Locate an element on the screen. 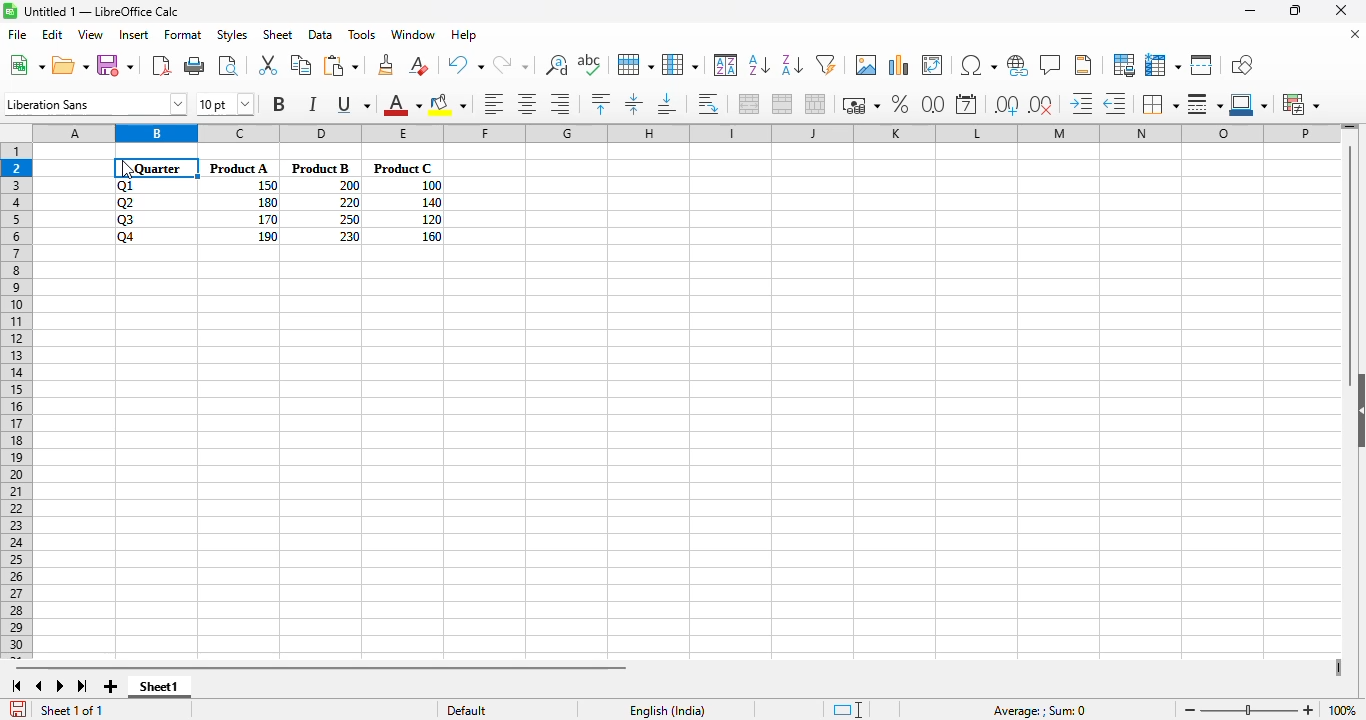 The width and height of the screenshot is (1366, 720). font name is located at coordinates (96, 103).